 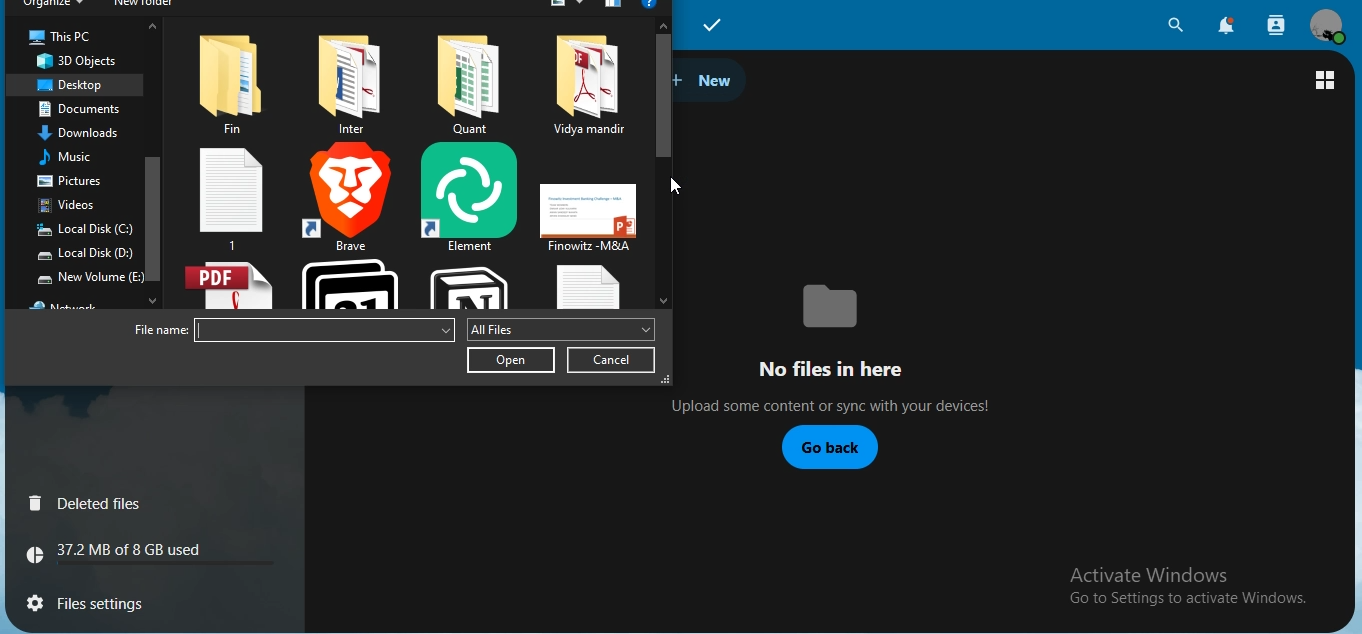 What do you see at coordinates (587, 86) in the screenshot?
I see `file` at bounding box center [587, 86].